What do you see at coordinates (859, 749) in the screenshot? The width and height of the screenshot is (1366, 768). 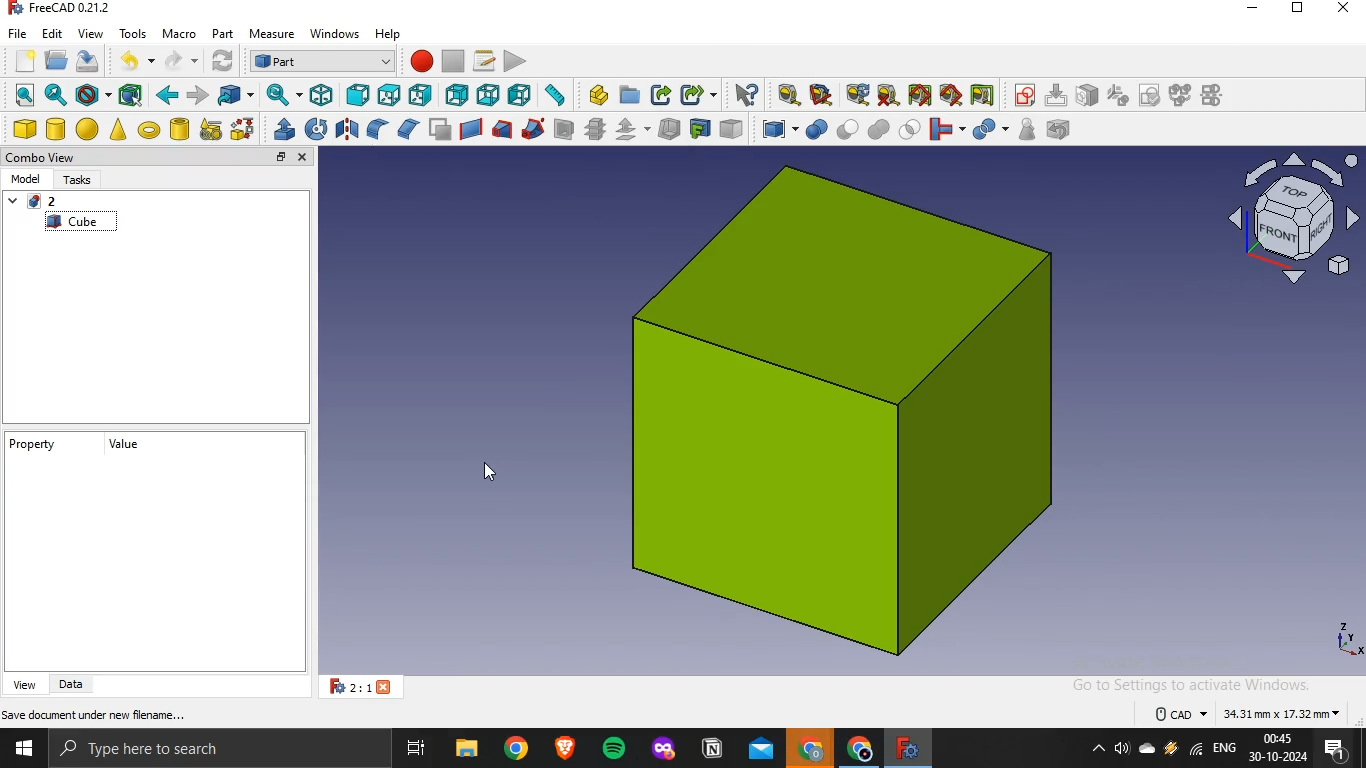 I see `google chrome` at bounding box center [859, 749].